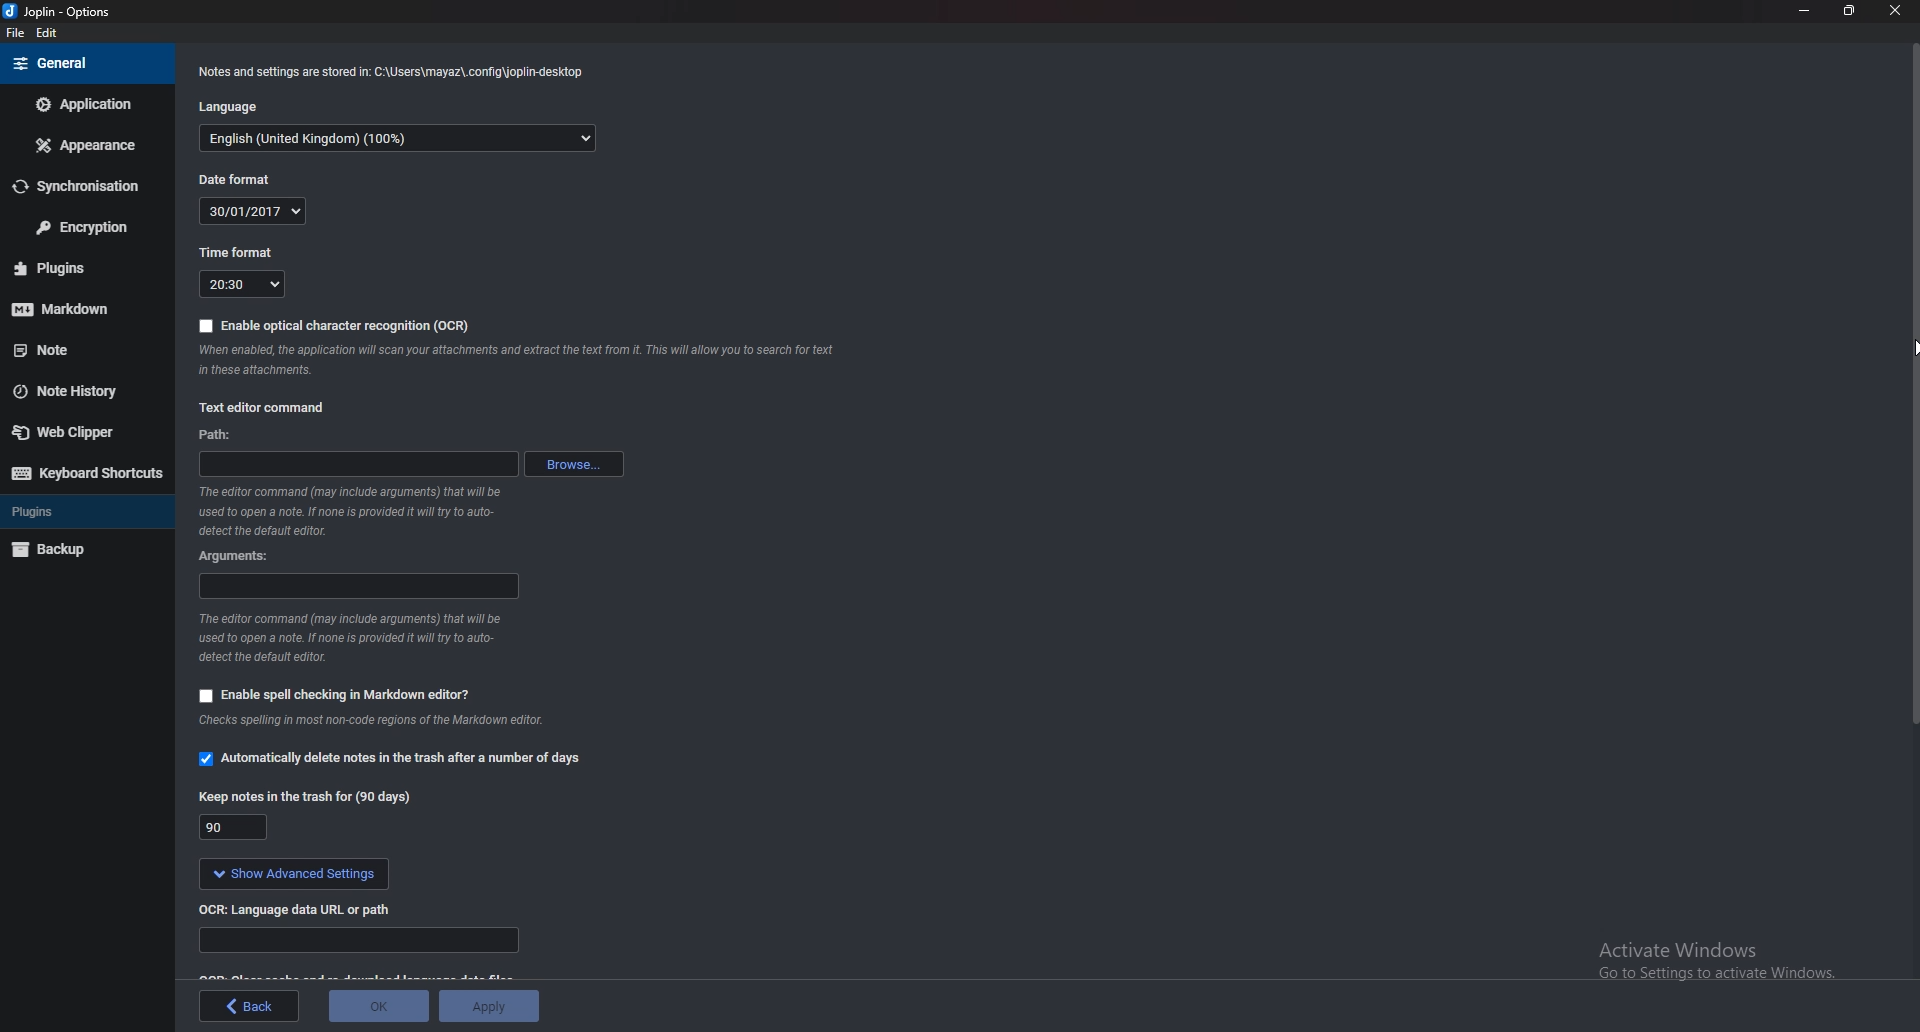 This screenshot has height=1032, width=1920. I want to click on Scroll bar, so click(1911, 389).